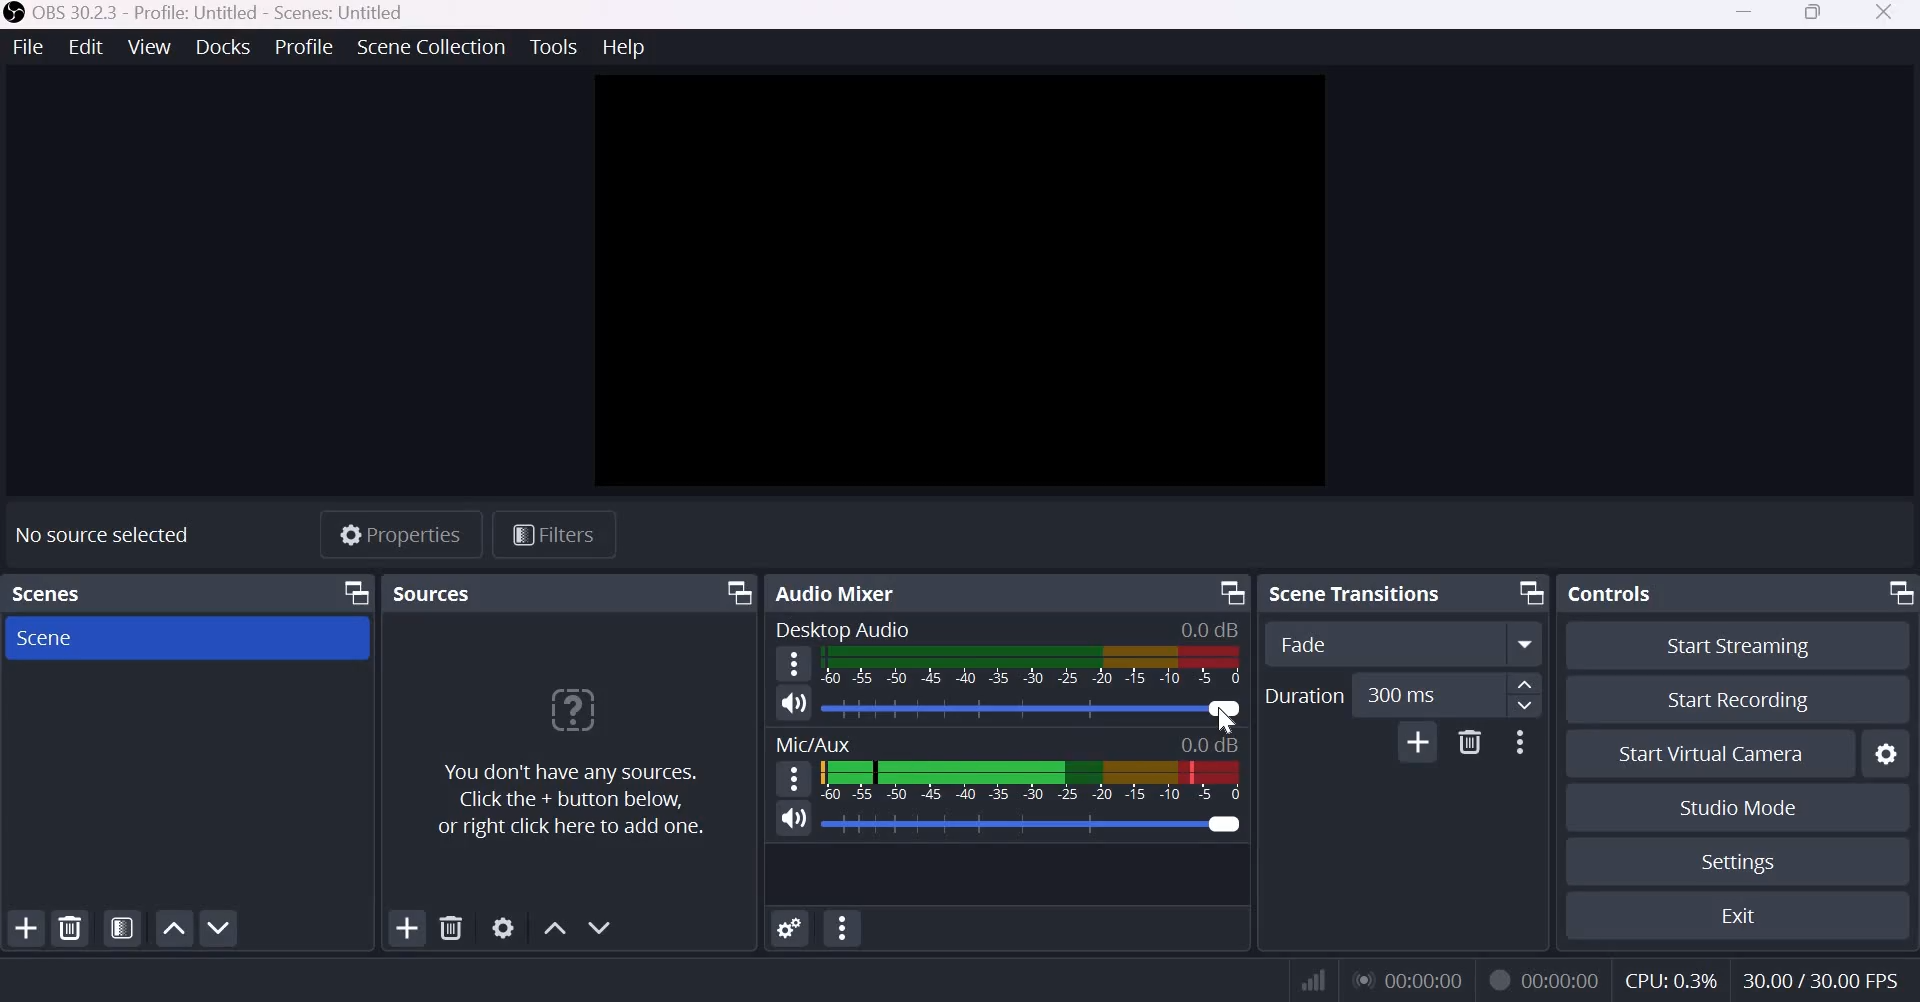 This screenshot has height=1002, width=1920. What do you see at coordinates (434, 47) in the screenshot?
I see `Scene collection` at bounding box center [434, 47].